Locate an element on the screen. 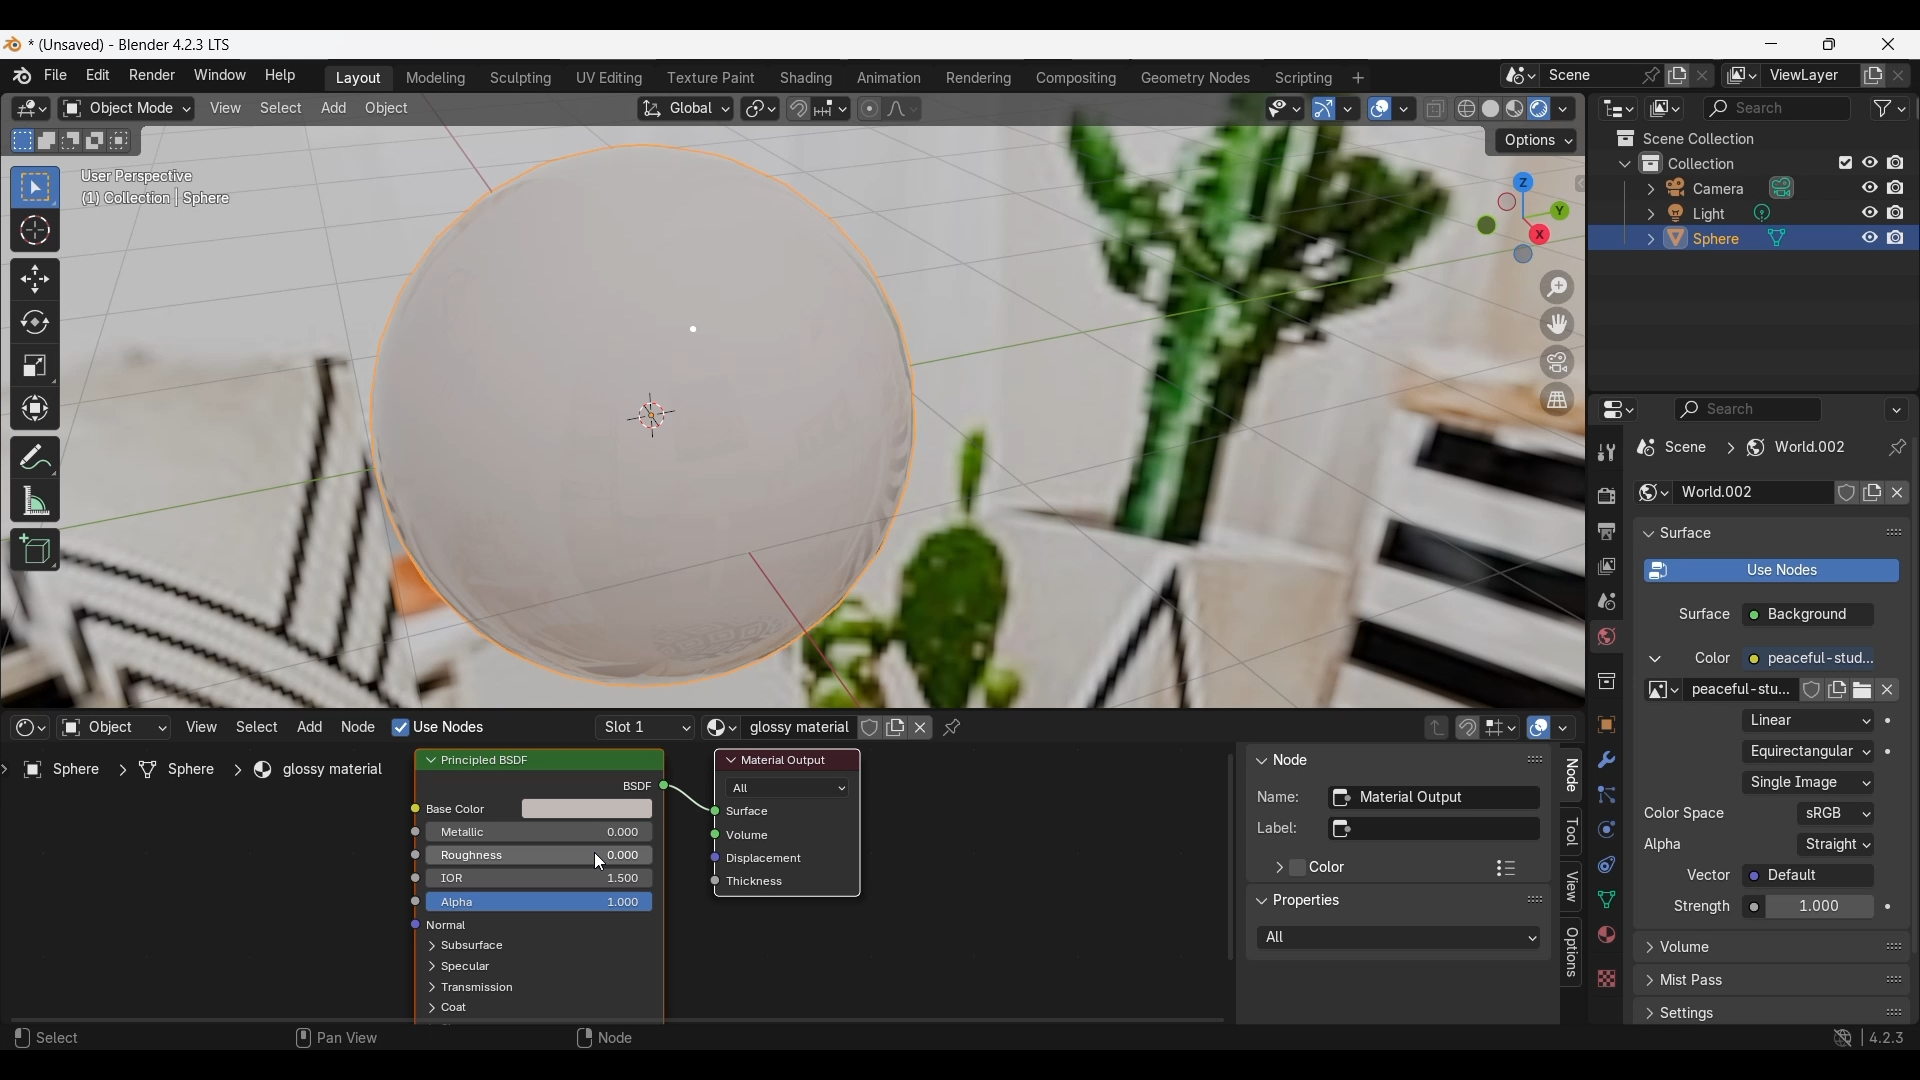 The width and height of the screenshot is (1920, 1080). Strength of the emitted light is located at coordinates (1808, 907).